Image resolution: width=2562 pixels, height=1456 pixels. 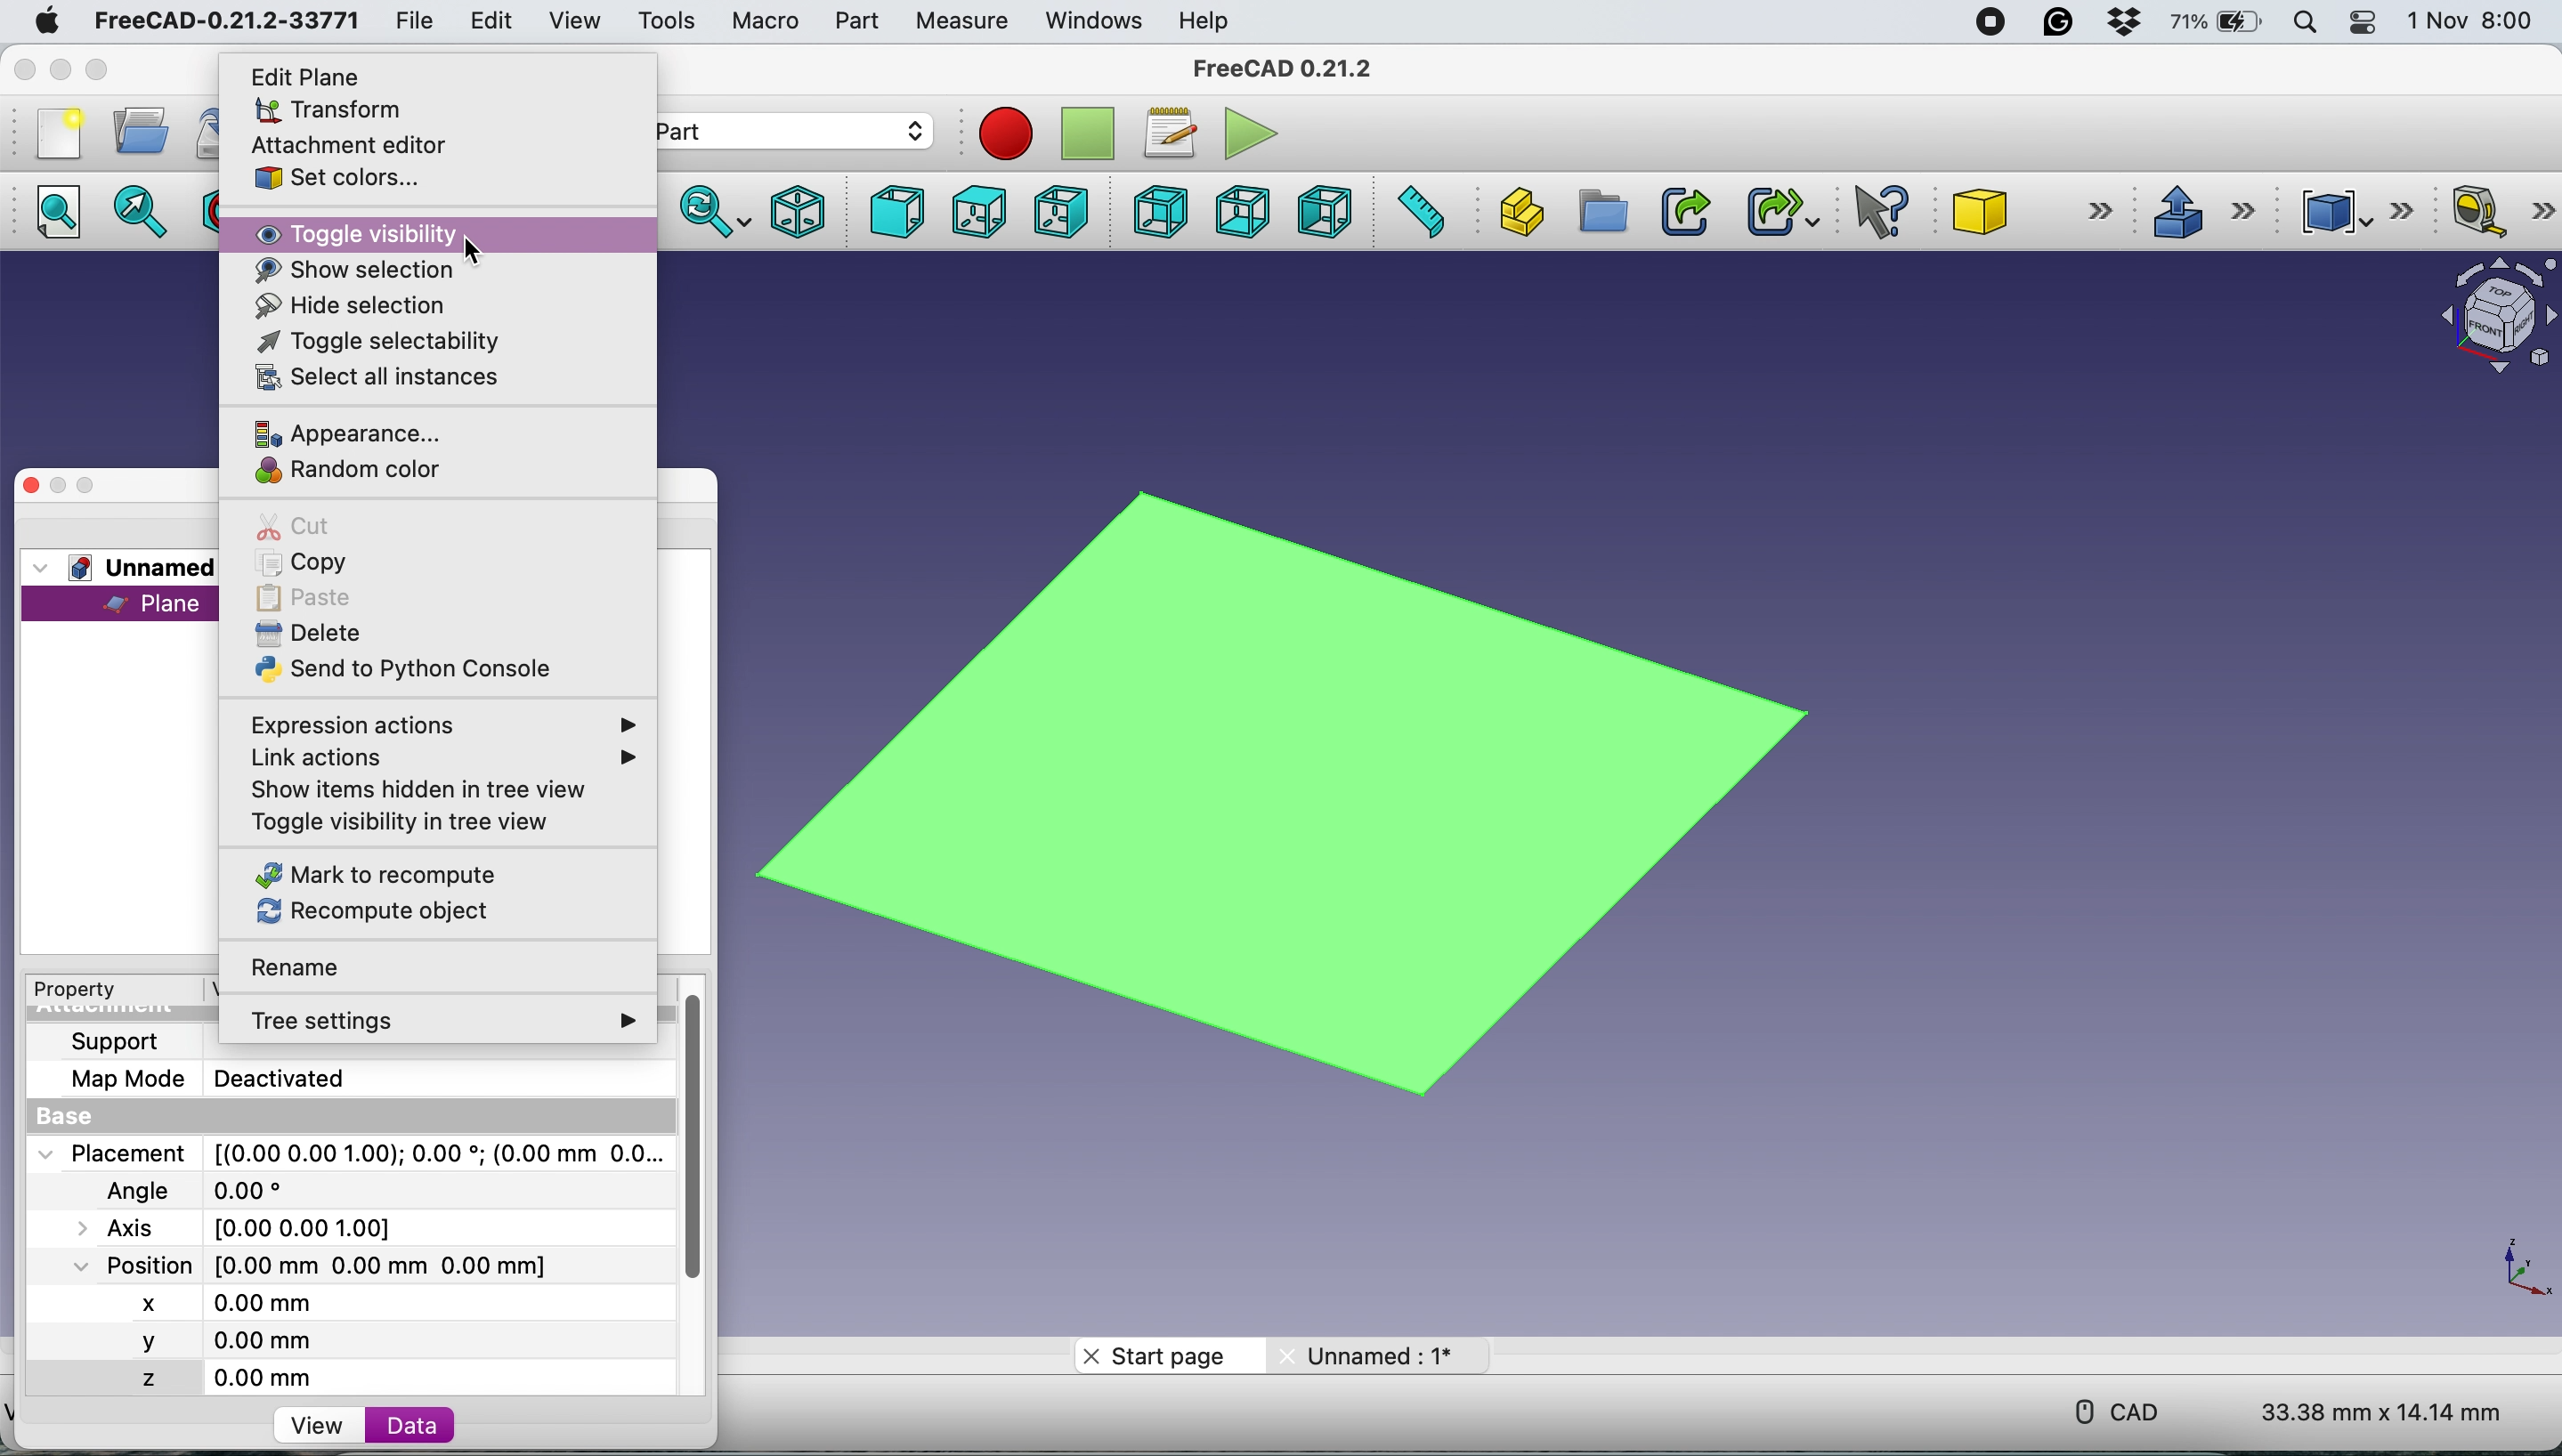 What do you see at coordinates (222, 21) in the screenshot?
I see `FreeCAD-0.21.2-33771` at bounding box center [222, 21].